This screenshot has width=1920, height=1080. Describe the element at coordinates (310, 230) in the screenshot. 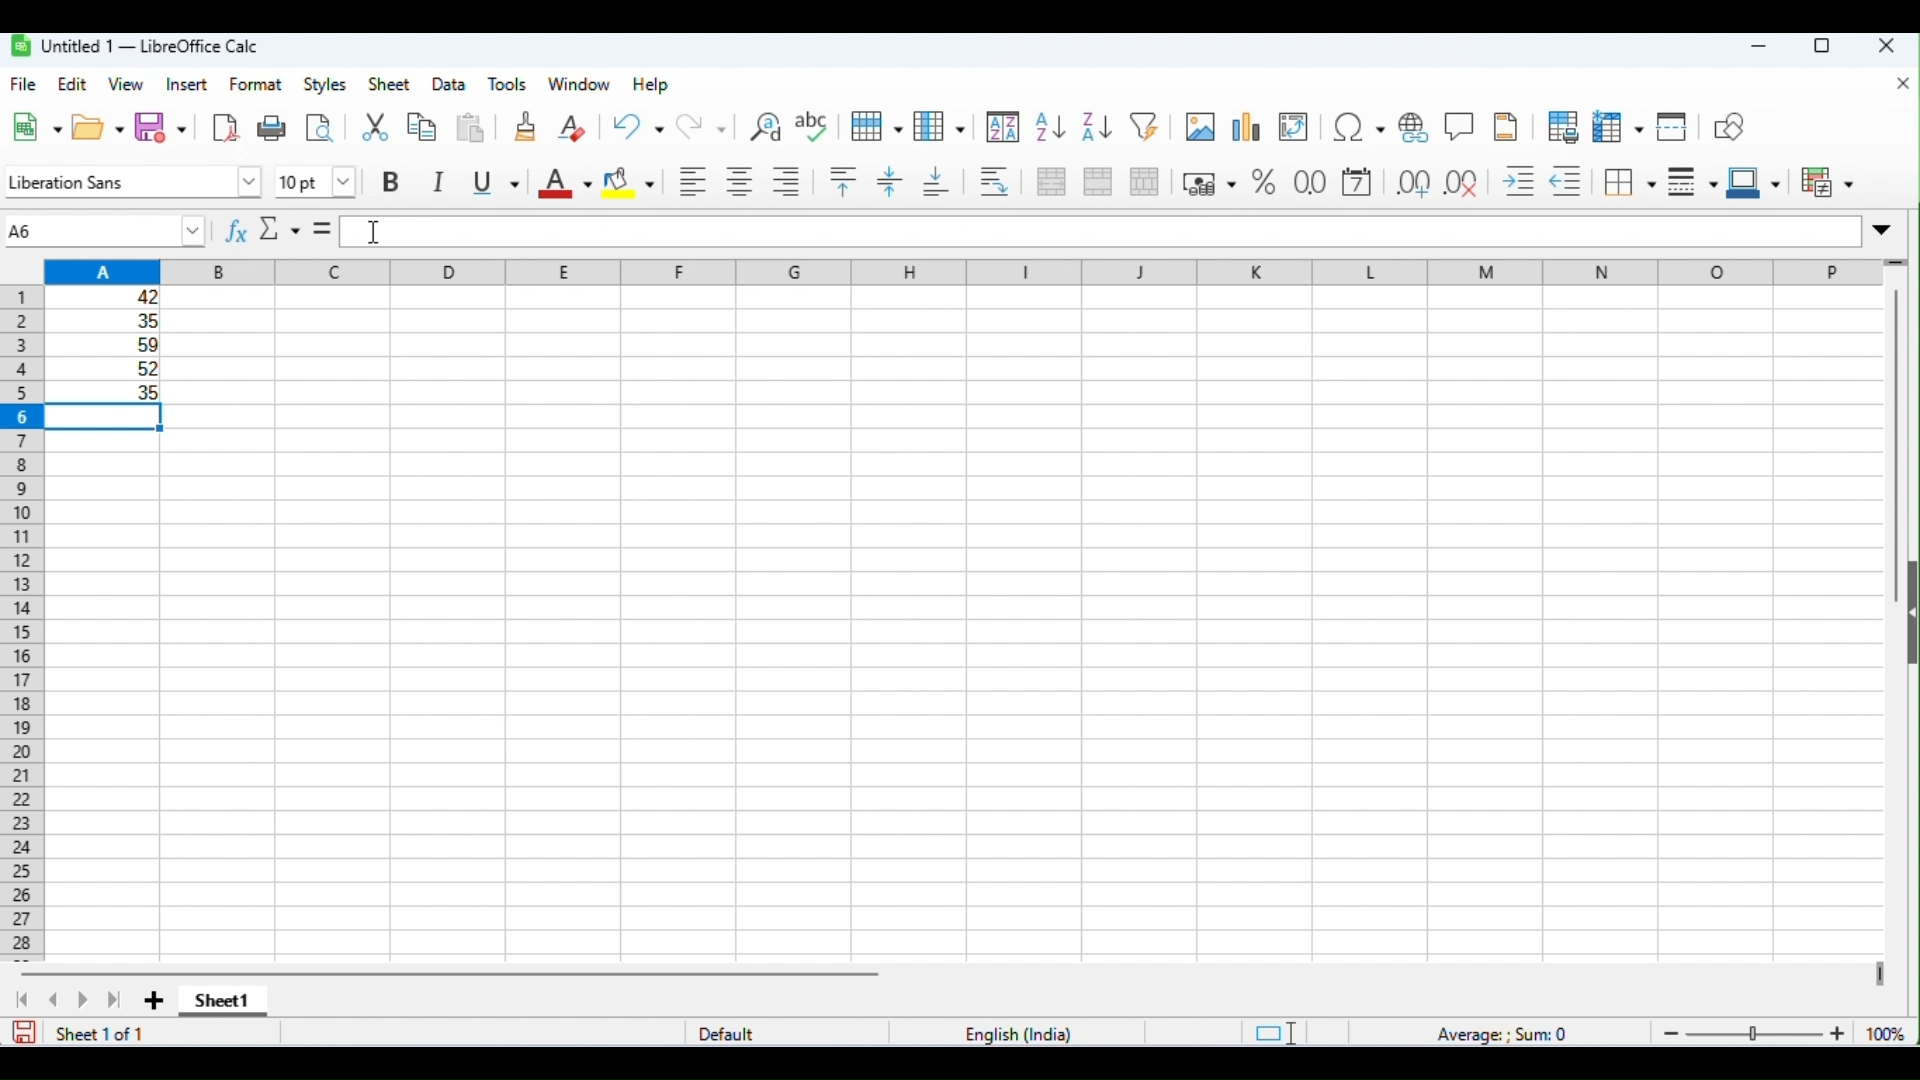

I see `accept` at that location.